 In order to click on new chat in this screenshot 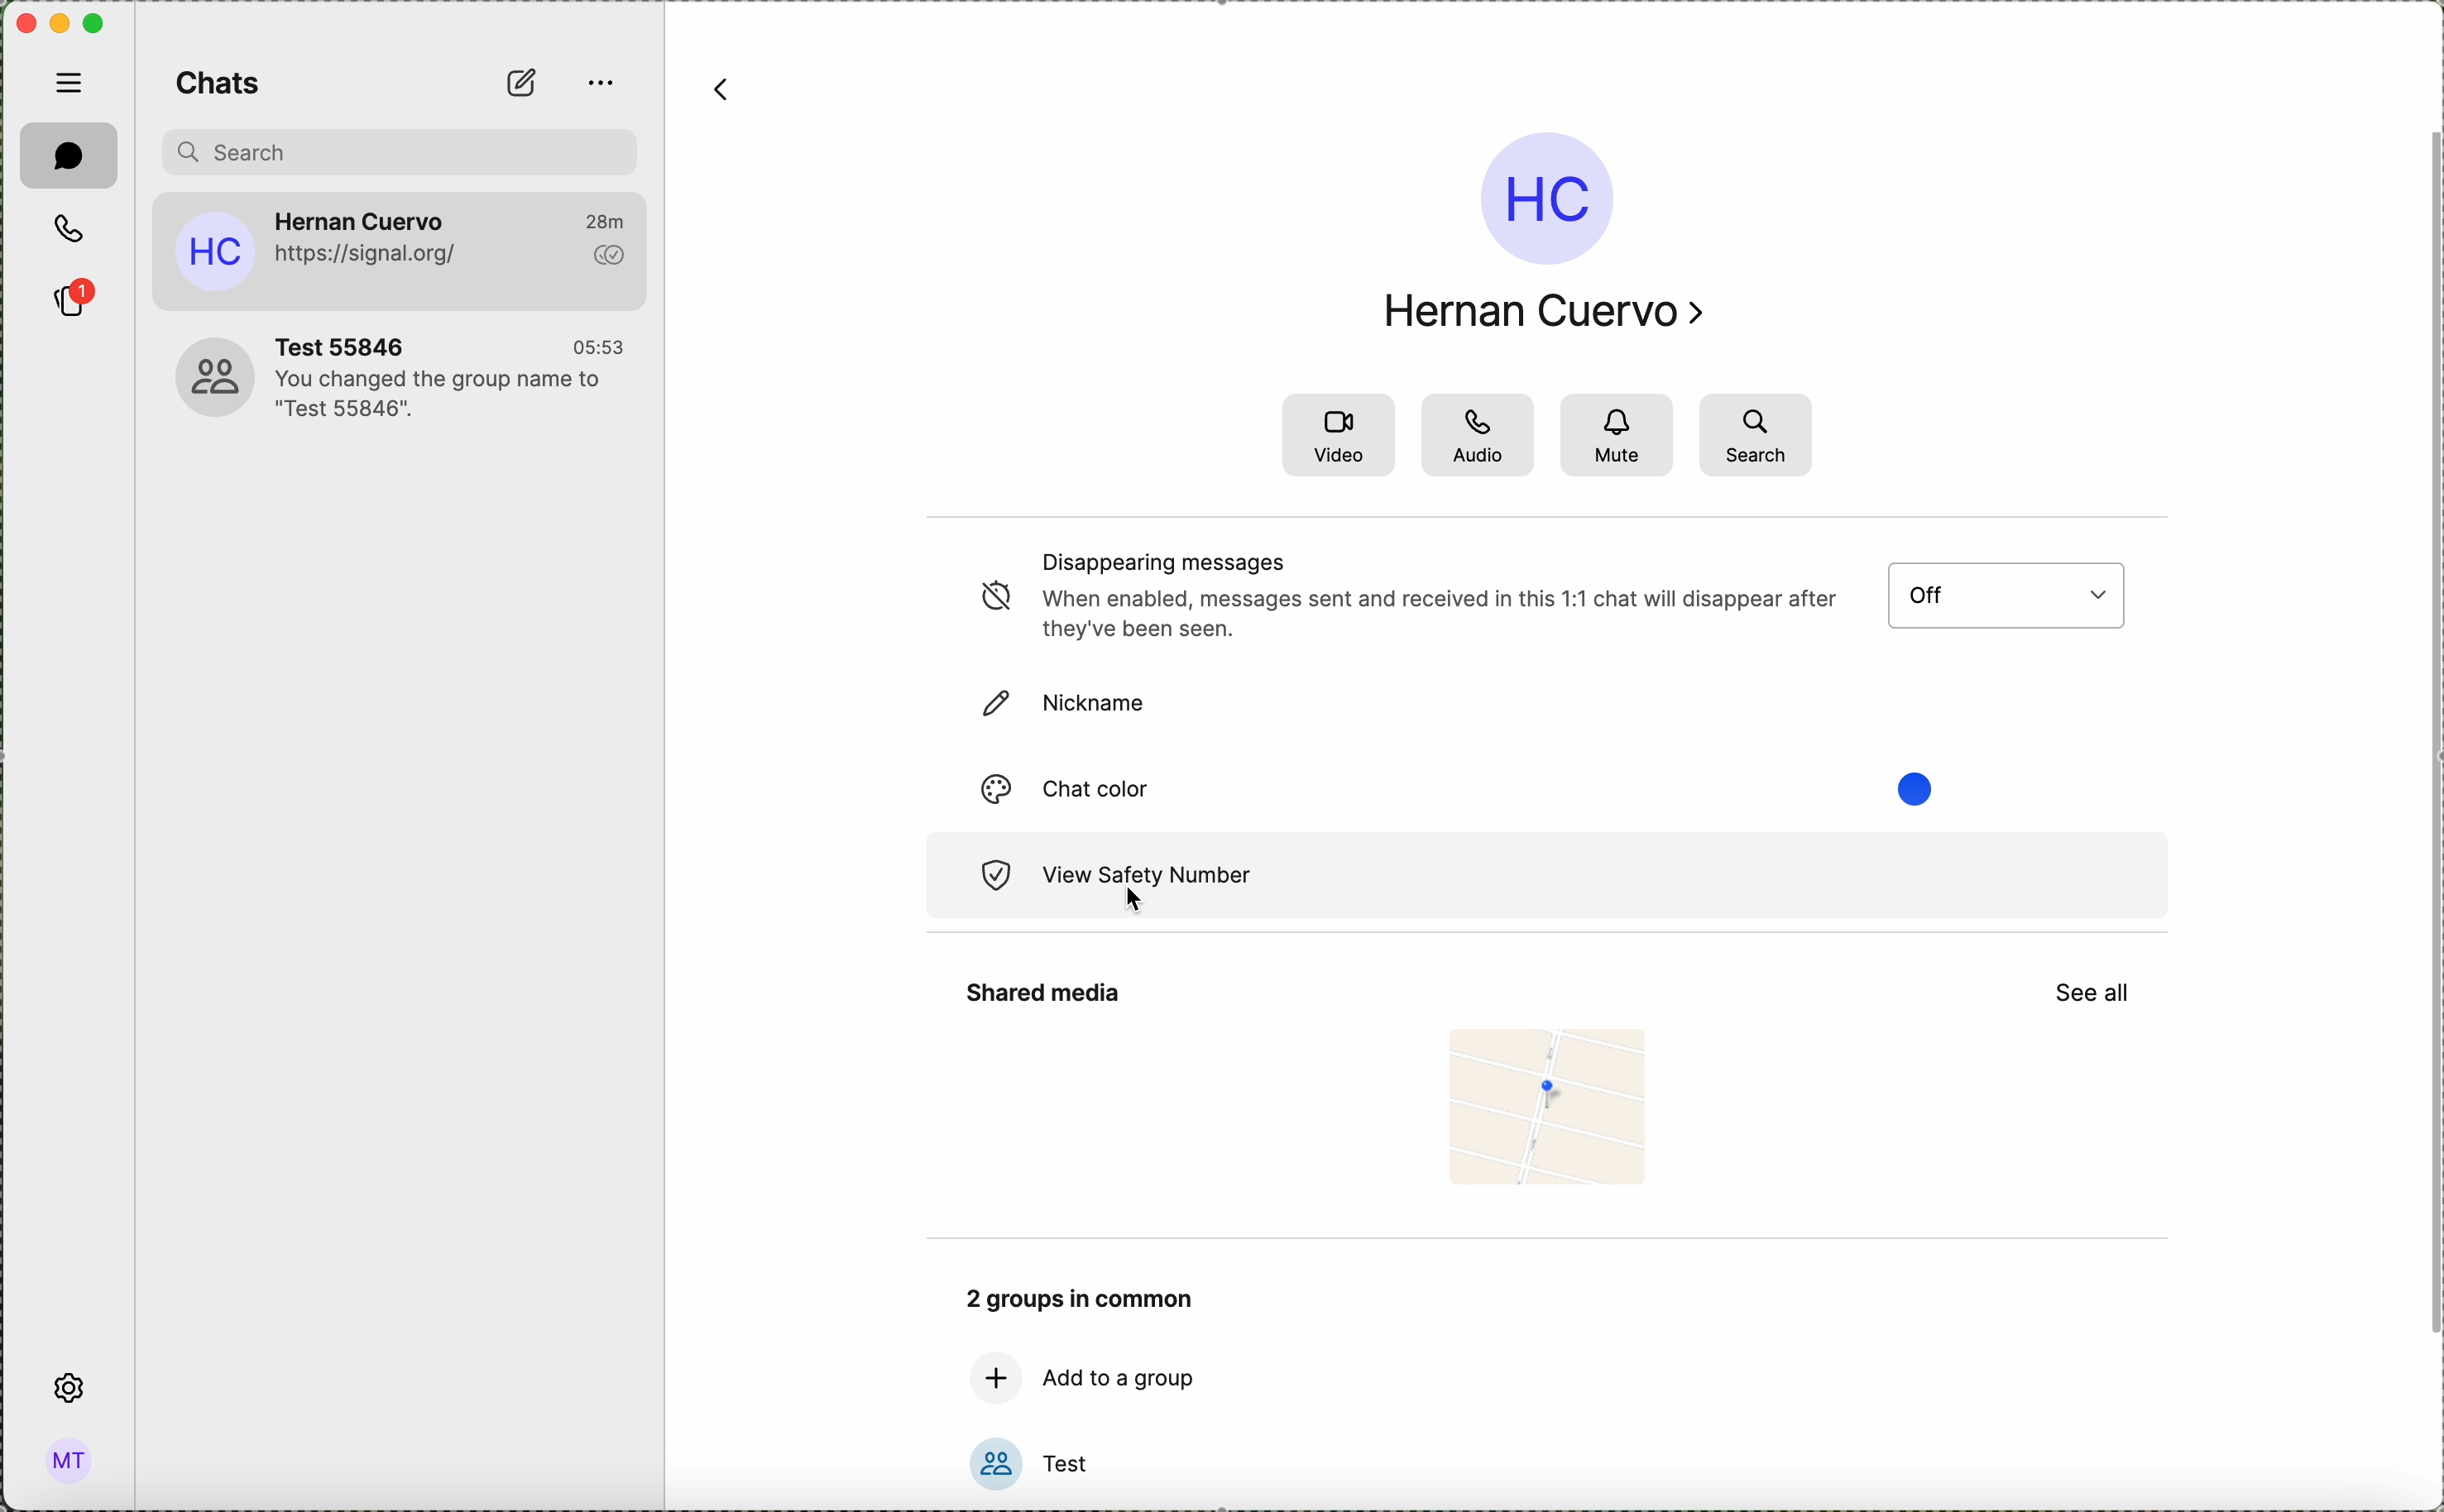, I will do `click(521, 81)`.